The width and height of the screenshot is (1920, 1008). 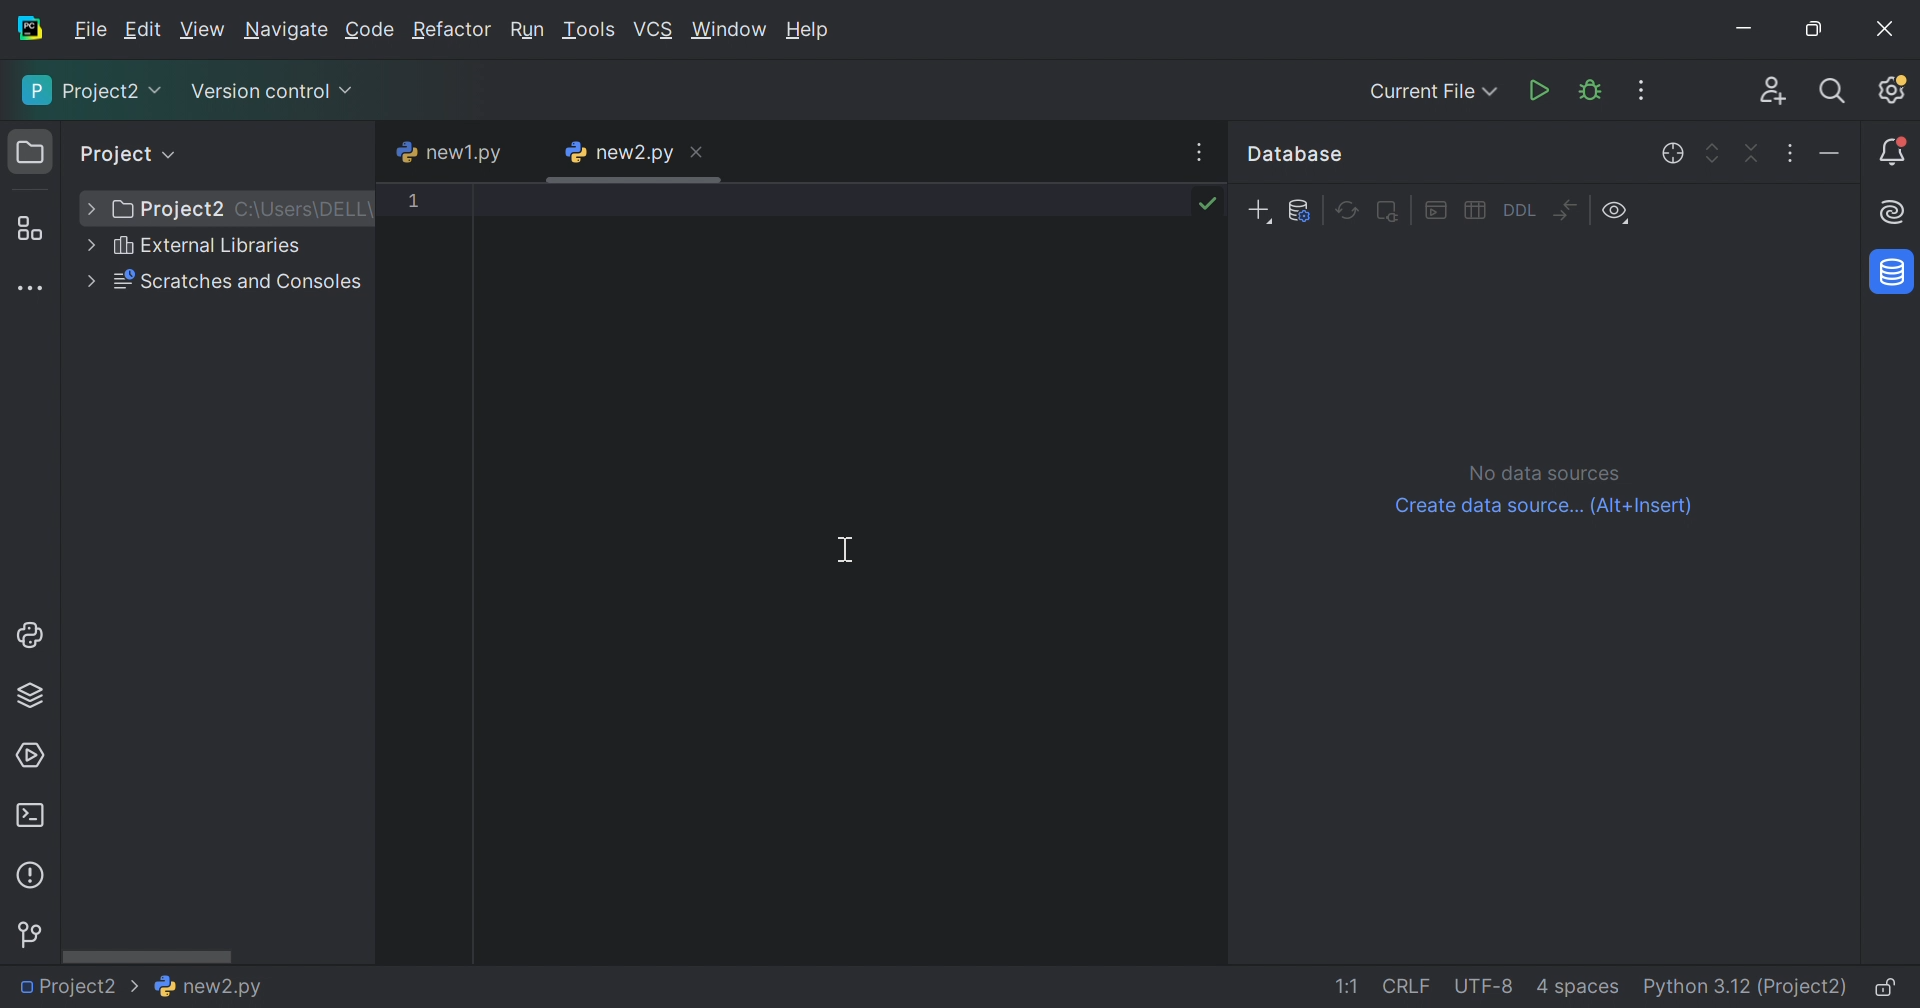 What do you see at coordinates (1566, 210) in the screenshot?
I see `Compare structure` at bounding box center [1566, 210].